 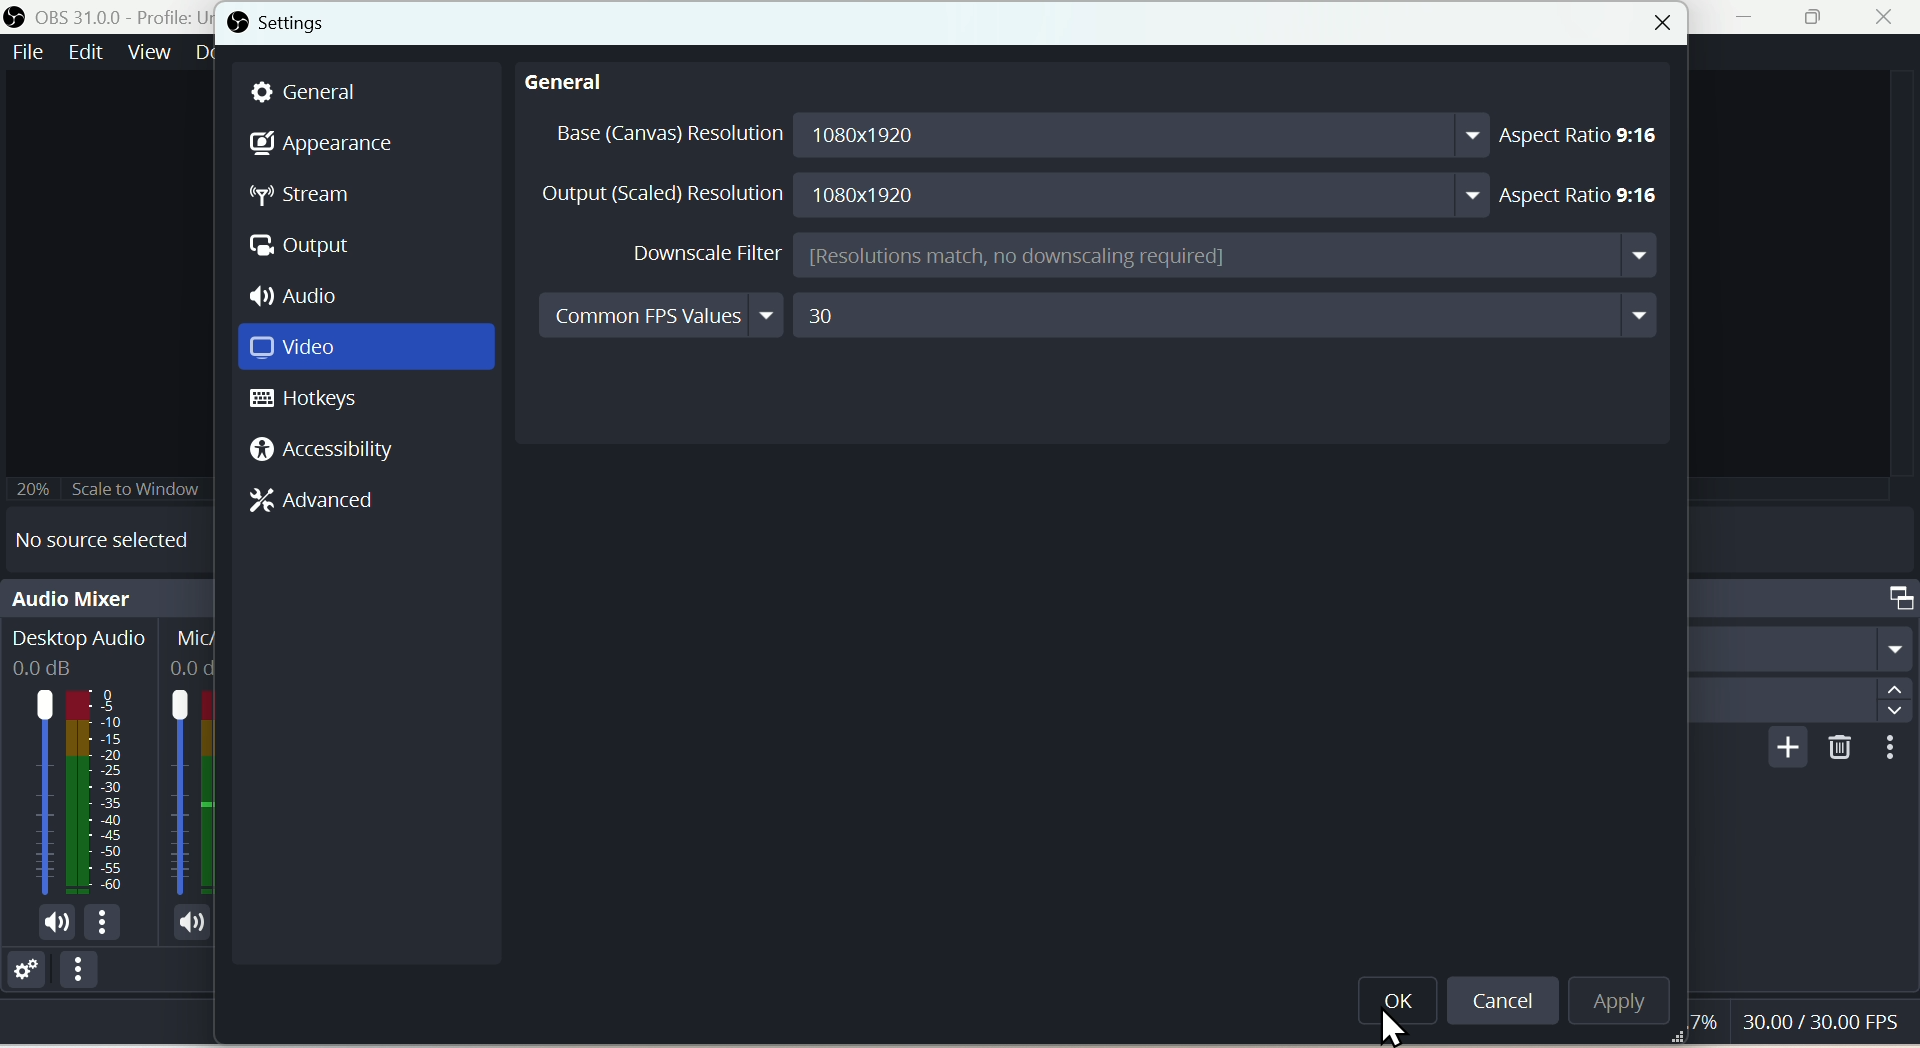 What do you see at coordinates (1799, 1024) in the screenshot?
I see `cursor` at bounding box center [1799, 1024].